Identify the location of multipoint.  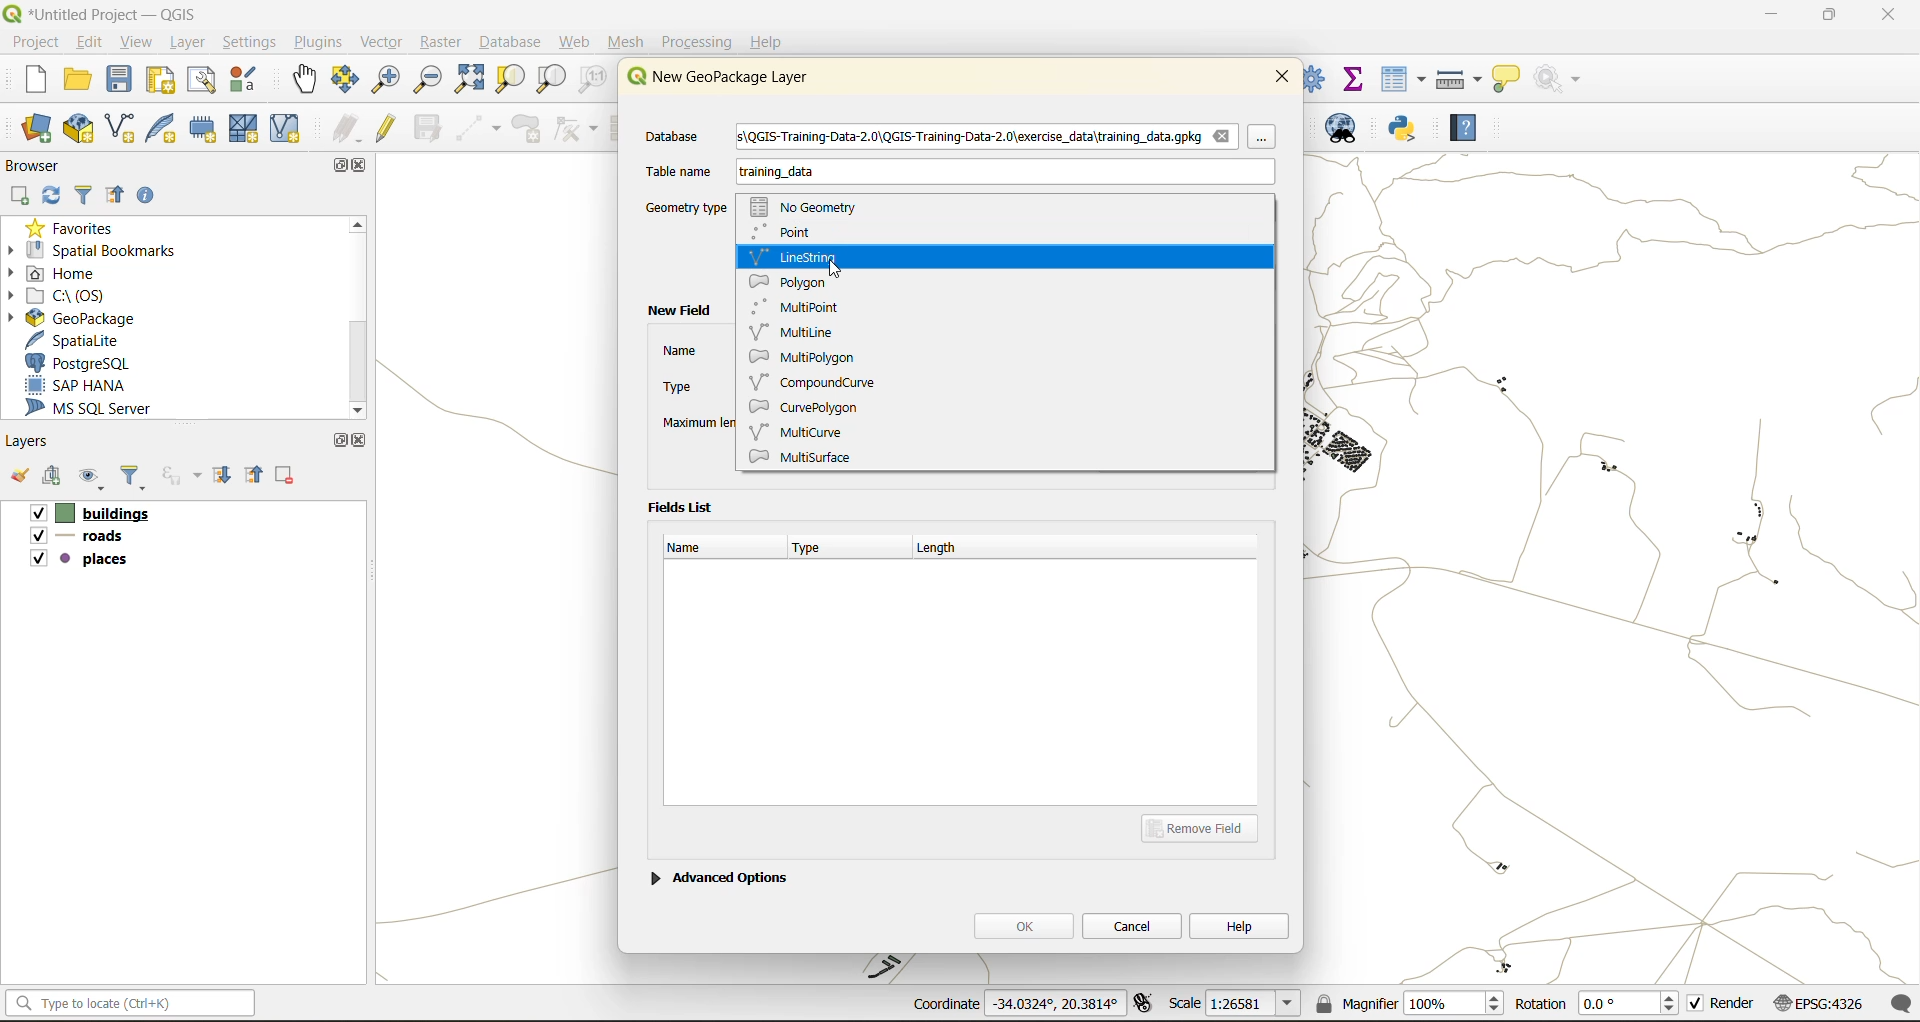
(804, 305).